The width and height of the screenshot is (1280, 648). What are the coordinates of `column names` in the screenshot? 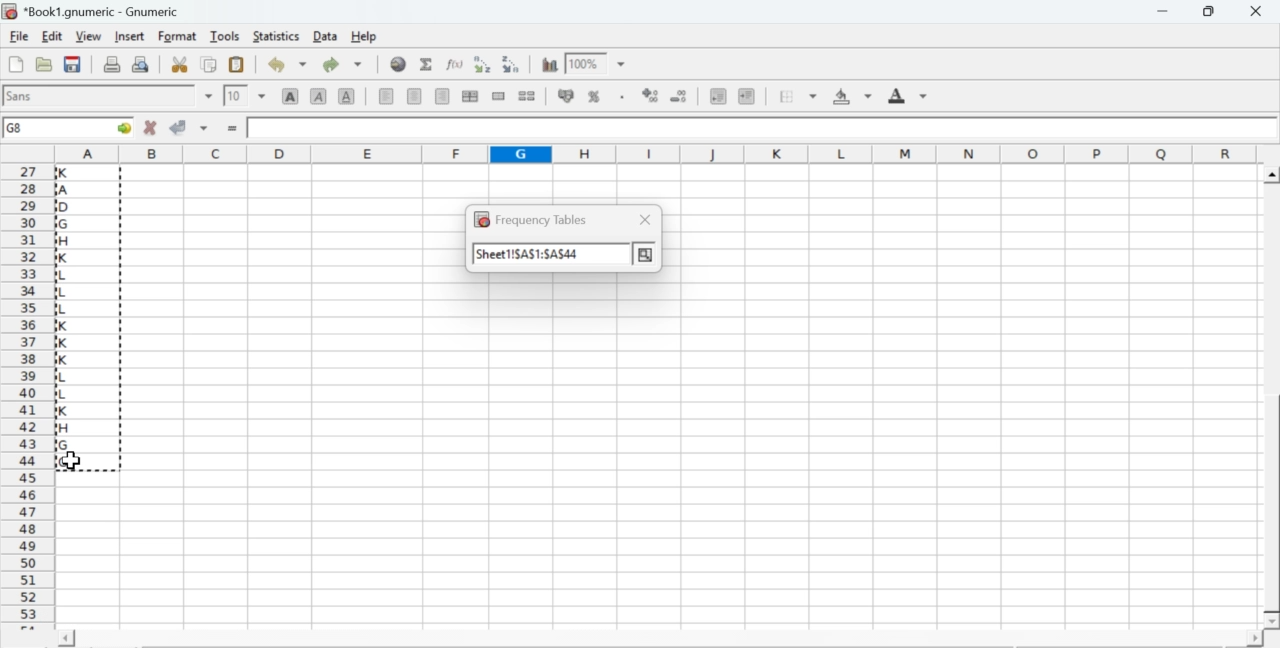 It's located at (653, 152).